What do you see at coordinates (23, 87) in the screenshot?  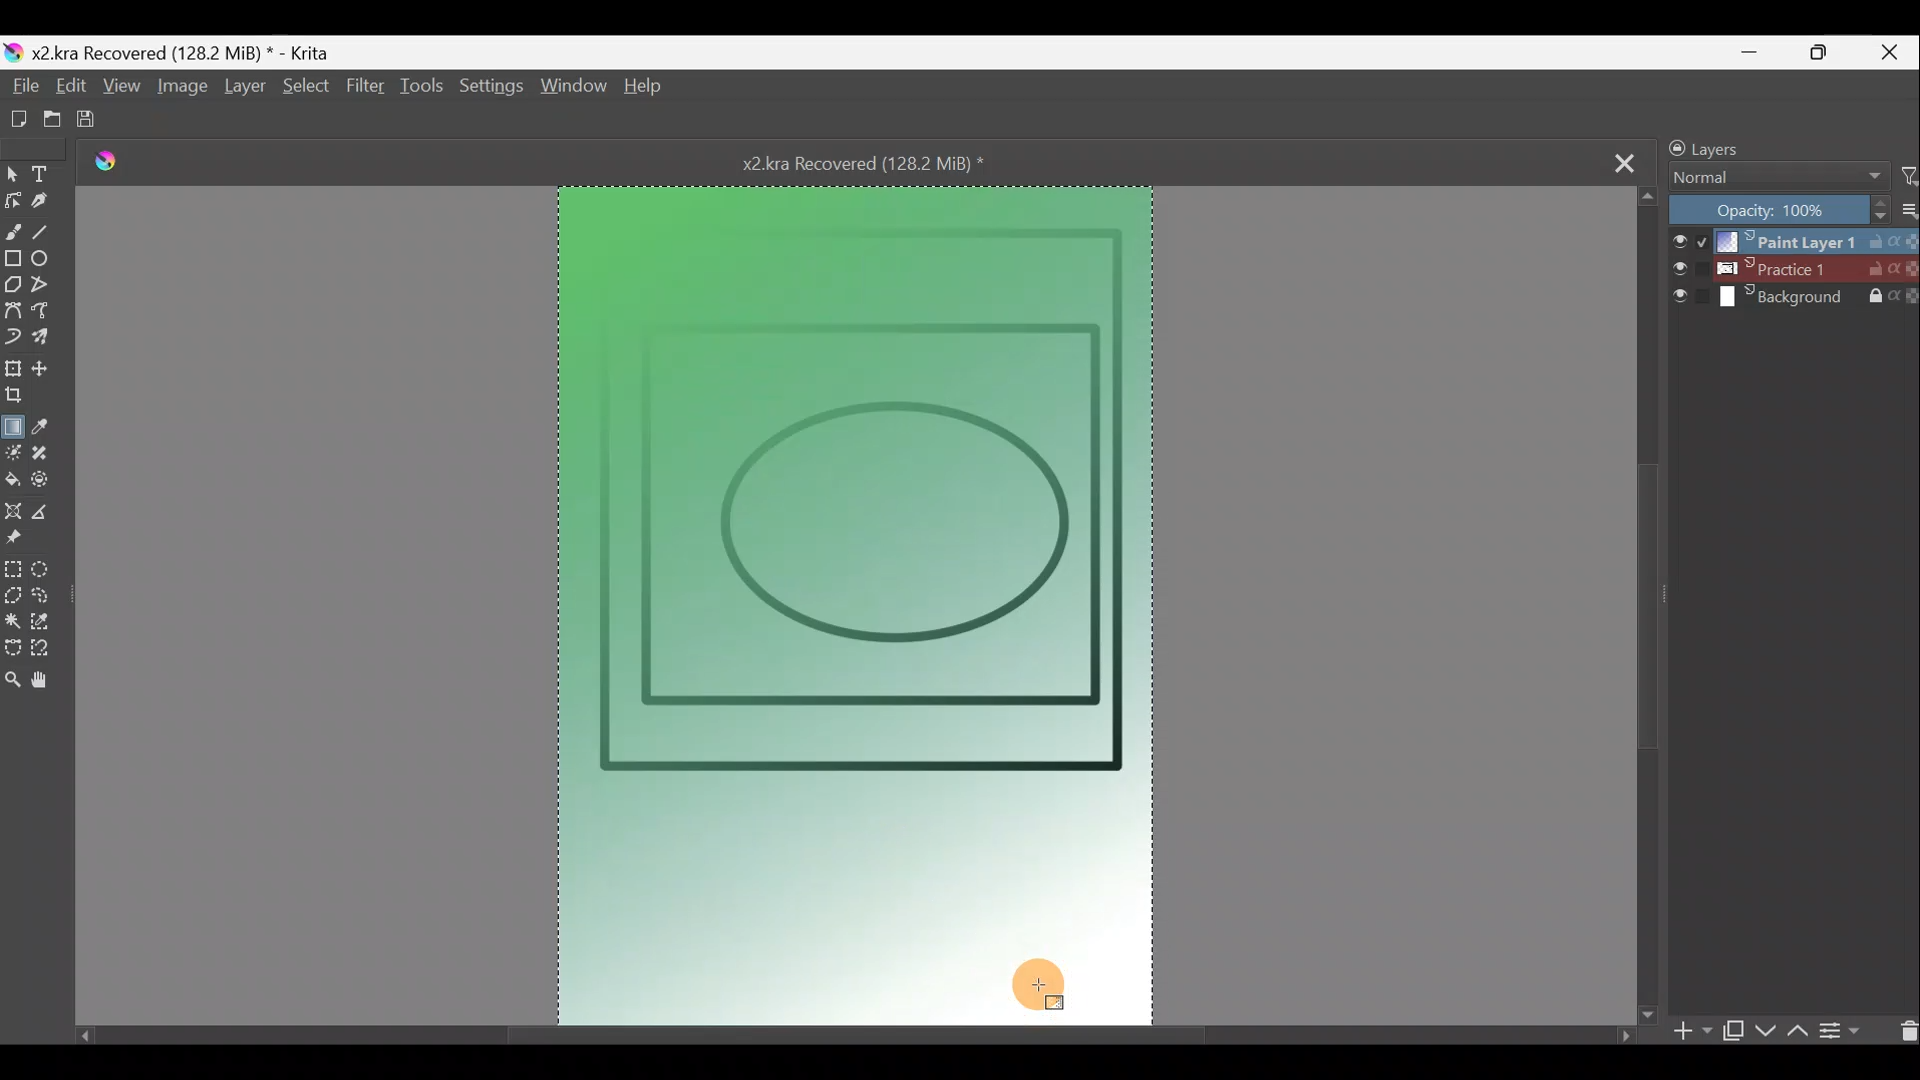 I see `File` at bounding box center [23, 87].